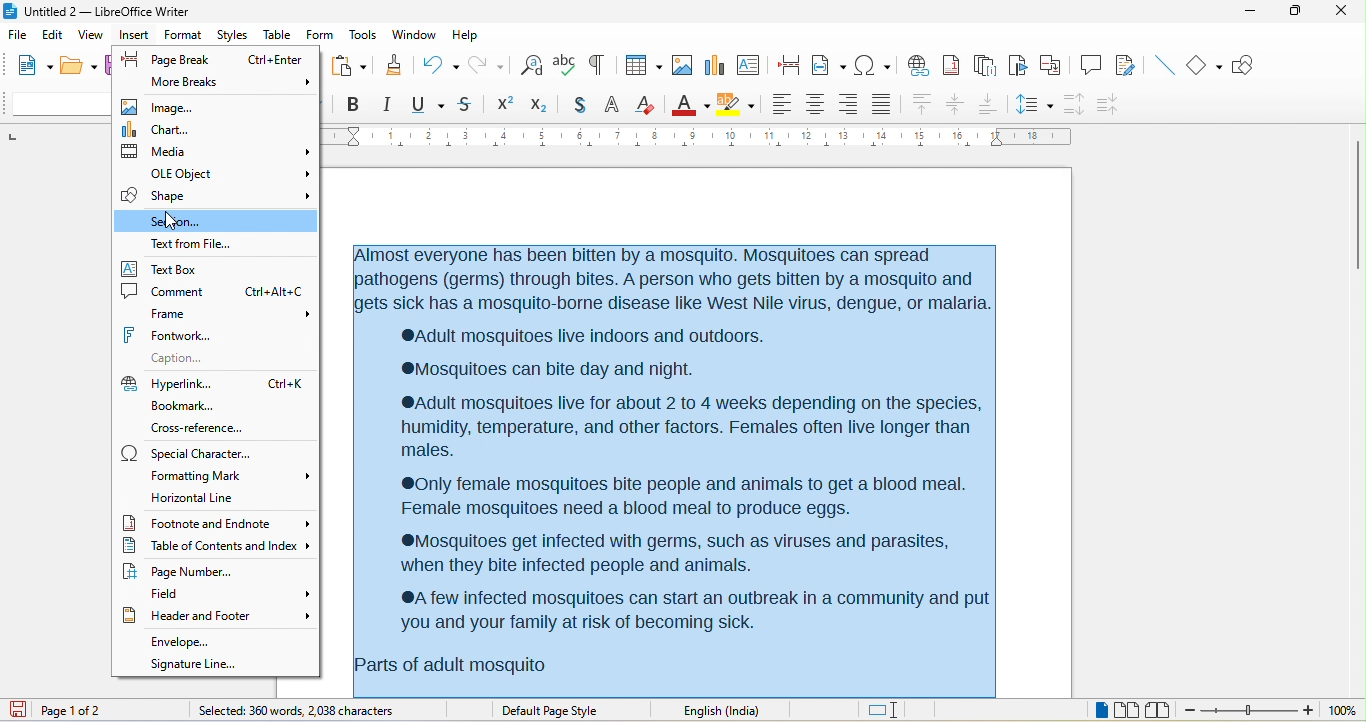 The height and width of the screenshot is (722, 1366). What do you see at coordinates (1075, 105) in the screenshot?
I see `increase paragraph spacing` at bounding box center [1075, 105].